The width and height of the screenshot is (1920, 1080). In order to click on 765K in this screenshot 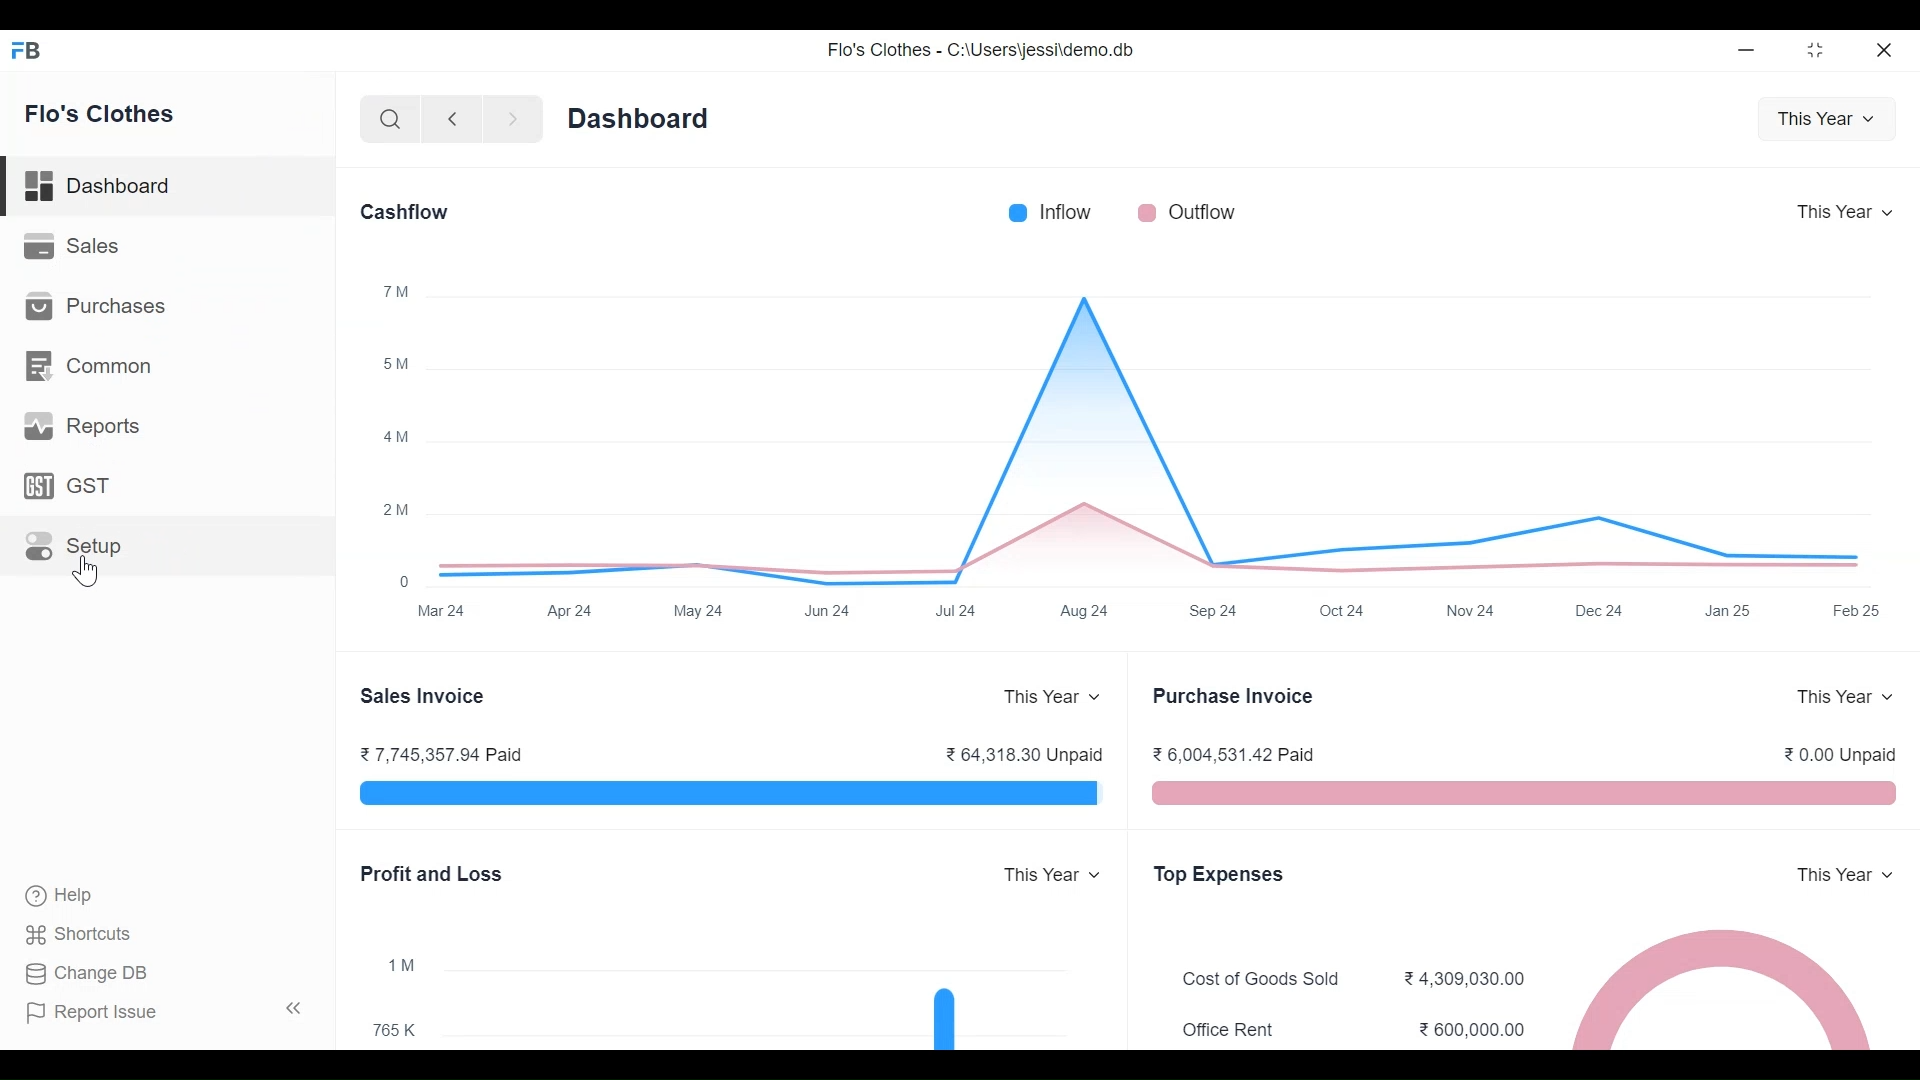, I will do `click(392, 1028)`.